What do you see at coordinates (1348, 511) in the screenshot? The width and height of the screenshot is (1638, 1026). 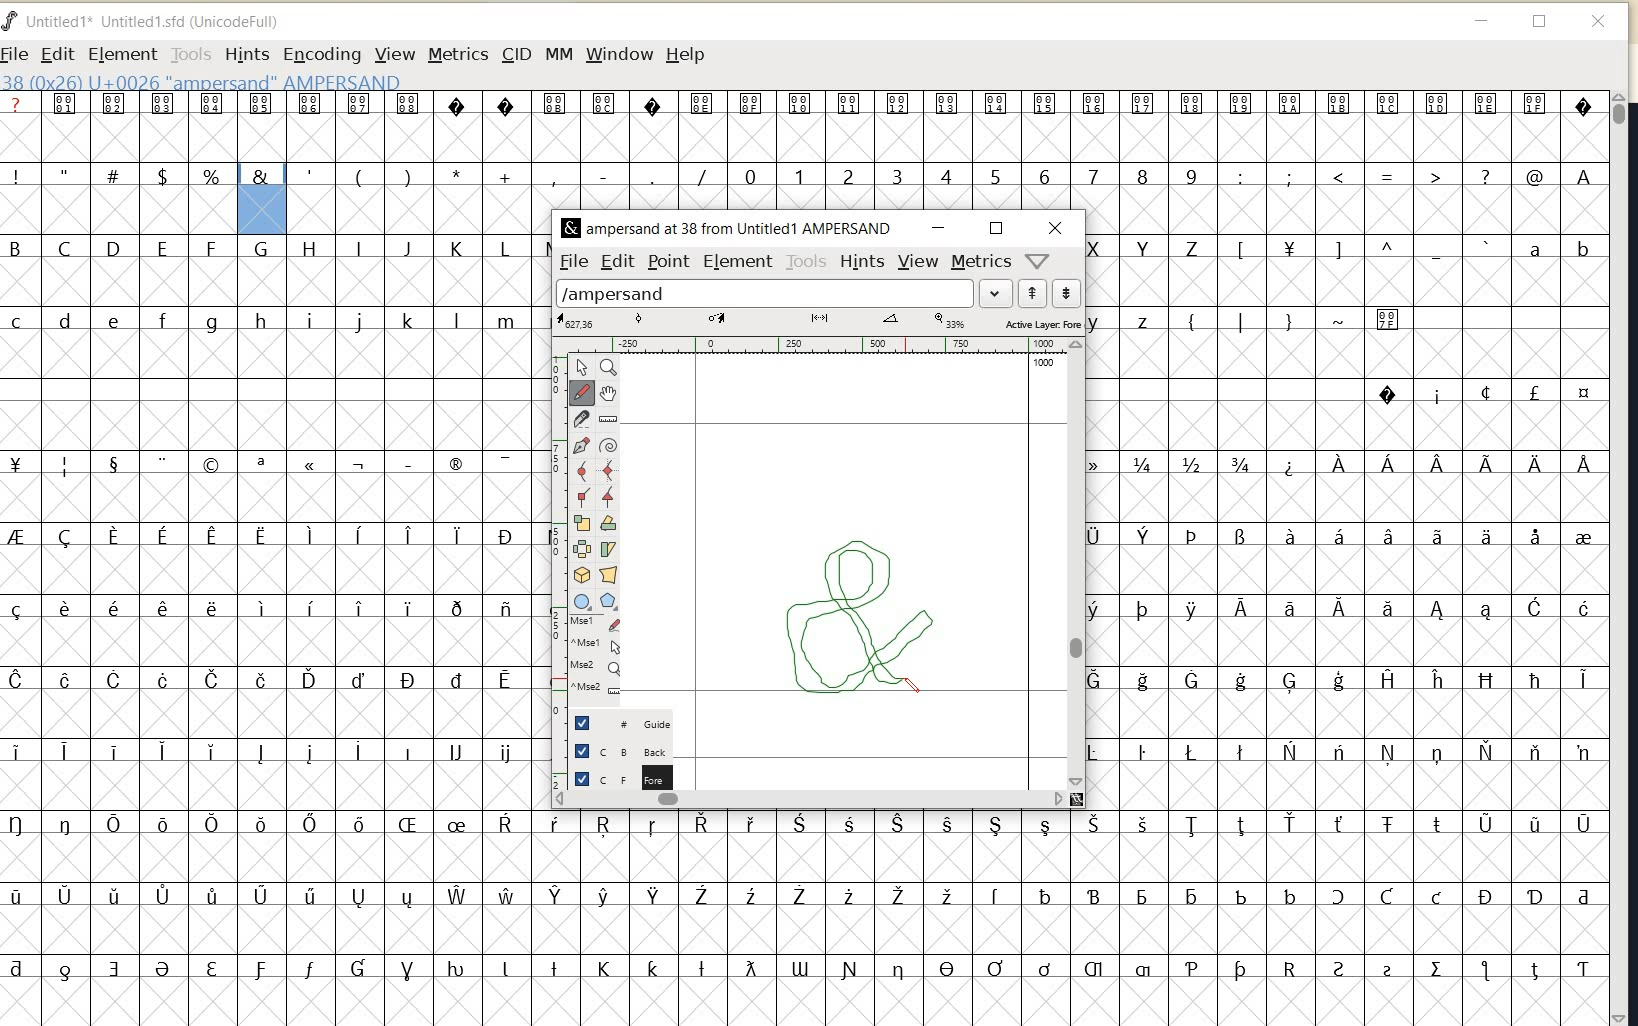 I see `glyph characters & numbers` at bounding box center [1348, 511].